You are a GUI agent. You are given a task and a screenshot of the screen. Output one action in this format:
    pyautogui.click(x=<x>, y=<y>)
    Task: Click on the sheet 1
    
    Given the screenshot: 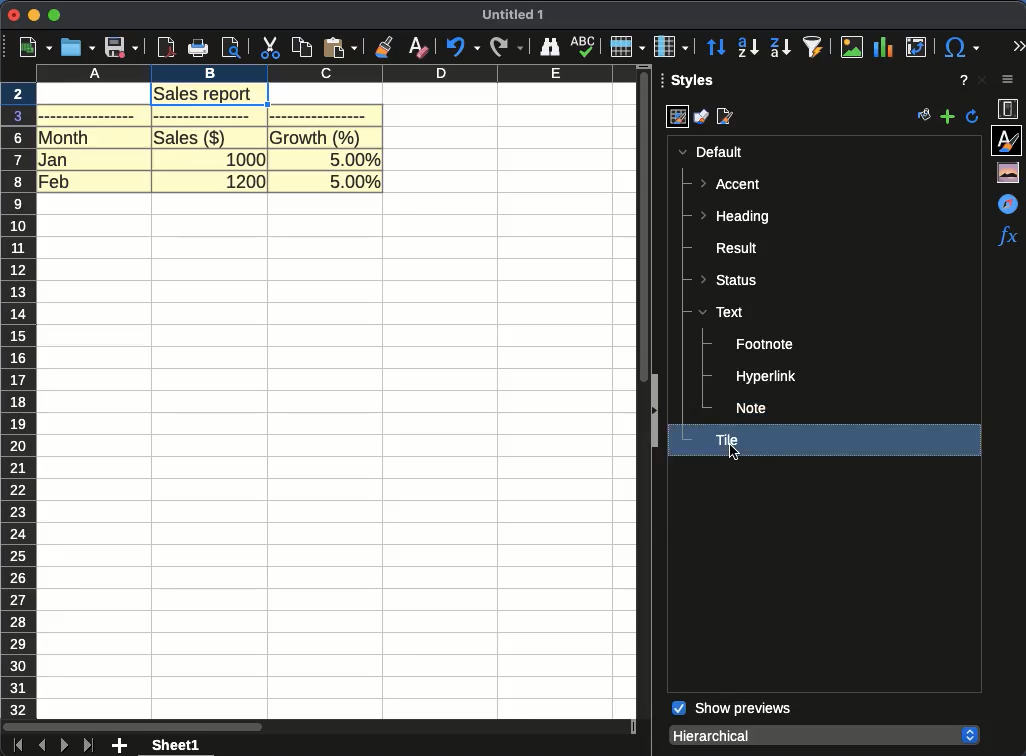 What is the action you would take?
    pyautogui.click(x=176, y=745)
    